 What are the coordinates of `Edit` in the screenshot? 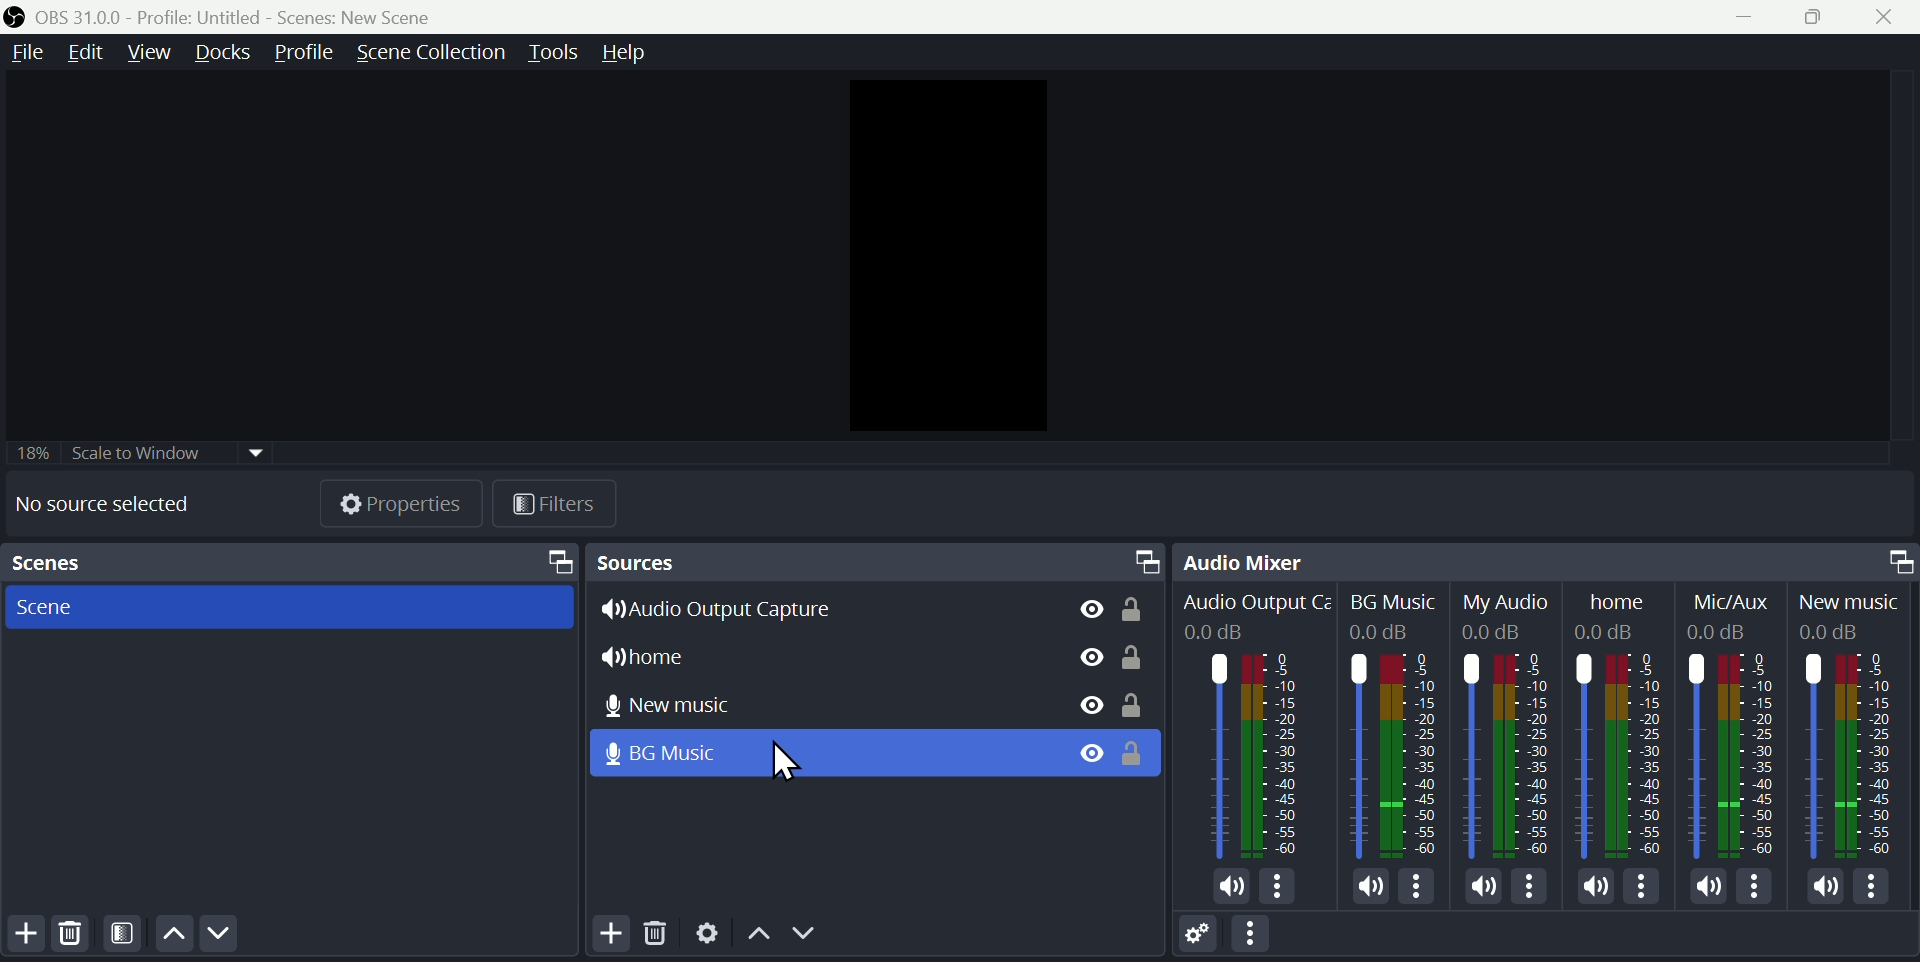 It's located at (93, 52).